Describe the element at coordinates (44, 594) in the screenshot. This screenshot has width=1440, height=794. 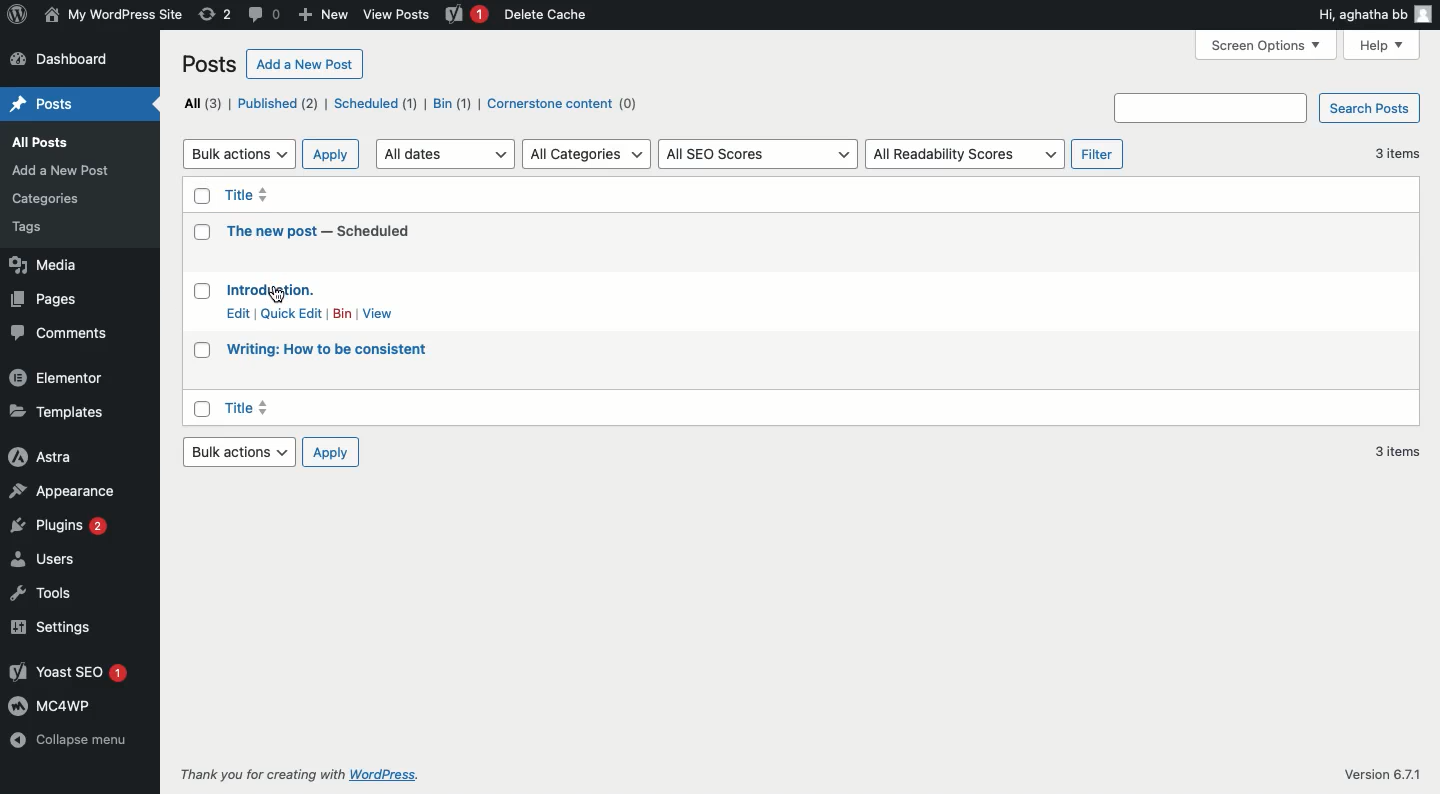
I see `Tools` at that location.